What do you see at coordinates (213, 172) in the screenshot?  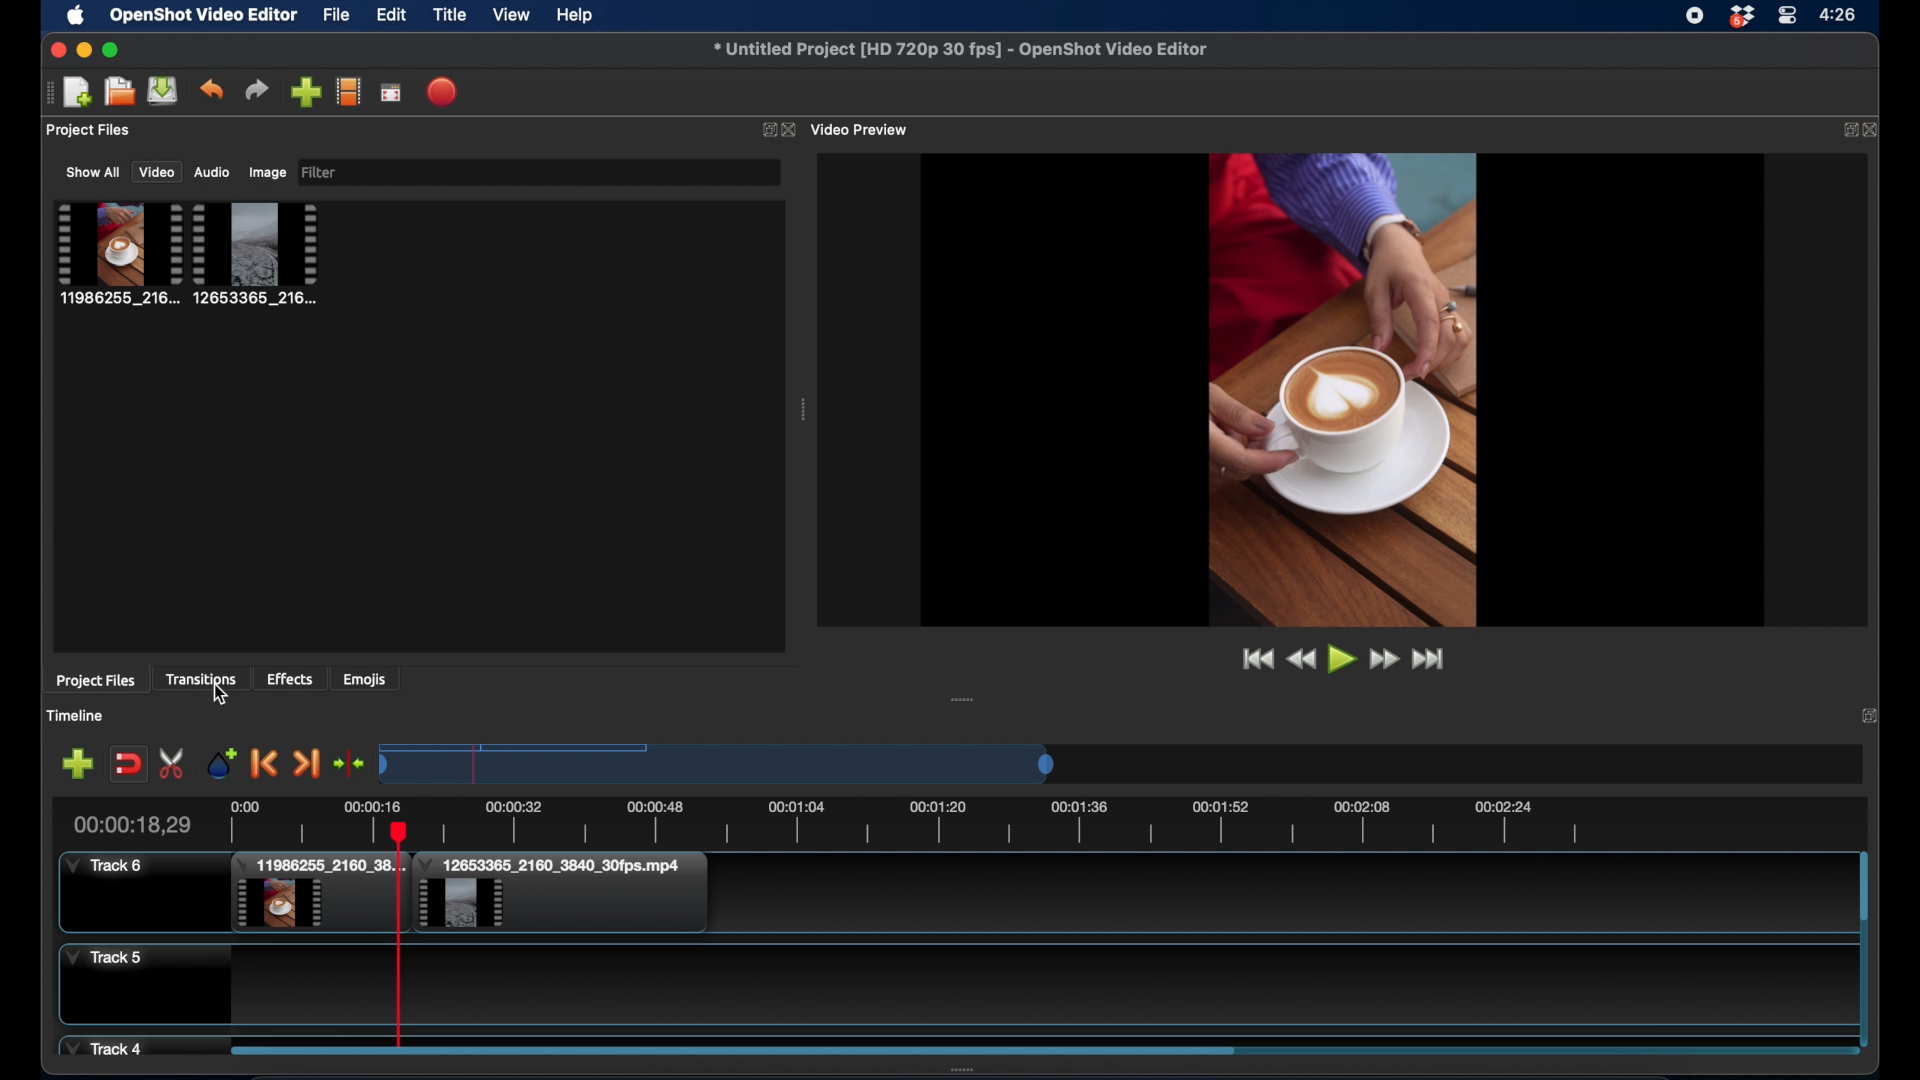 I see `audio` at bounding box center [213, 172].